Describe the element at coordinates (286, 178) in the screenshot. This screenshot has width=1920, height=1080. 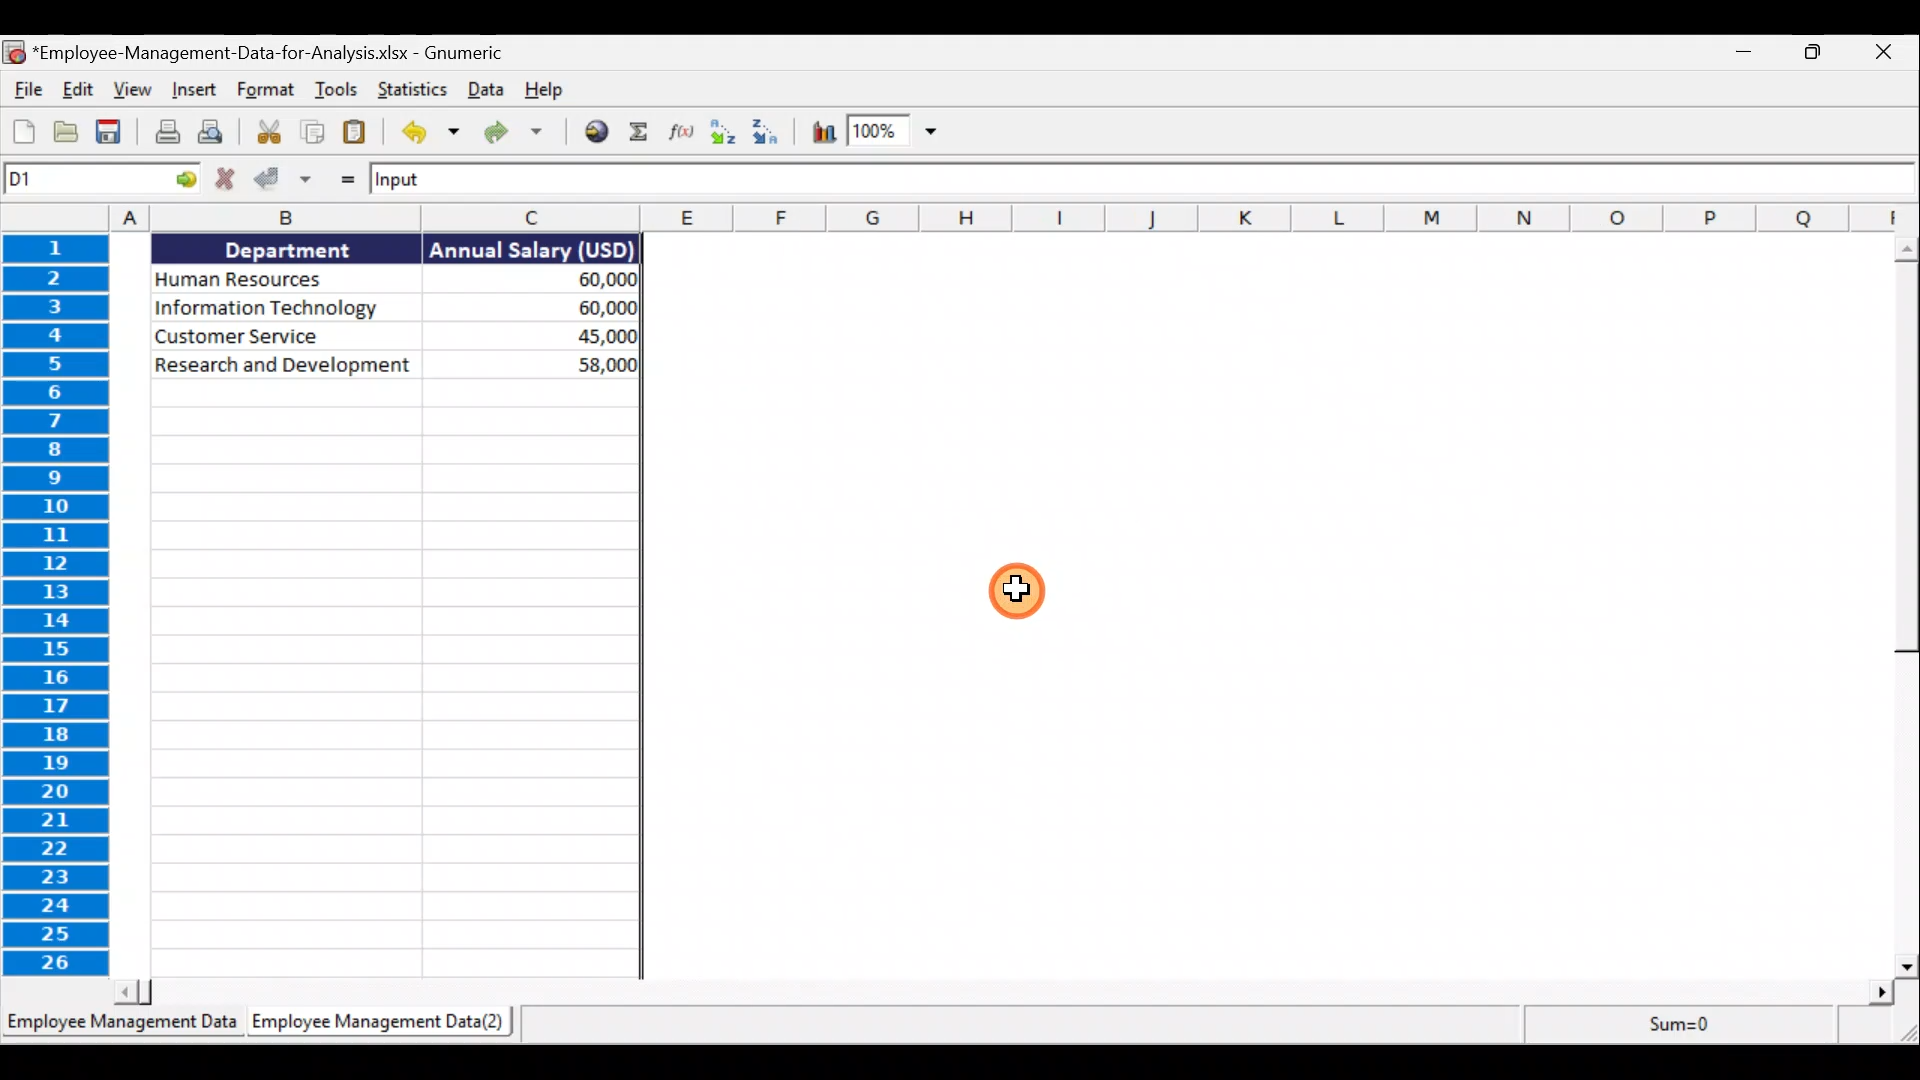
I see `Accept change` at that location.